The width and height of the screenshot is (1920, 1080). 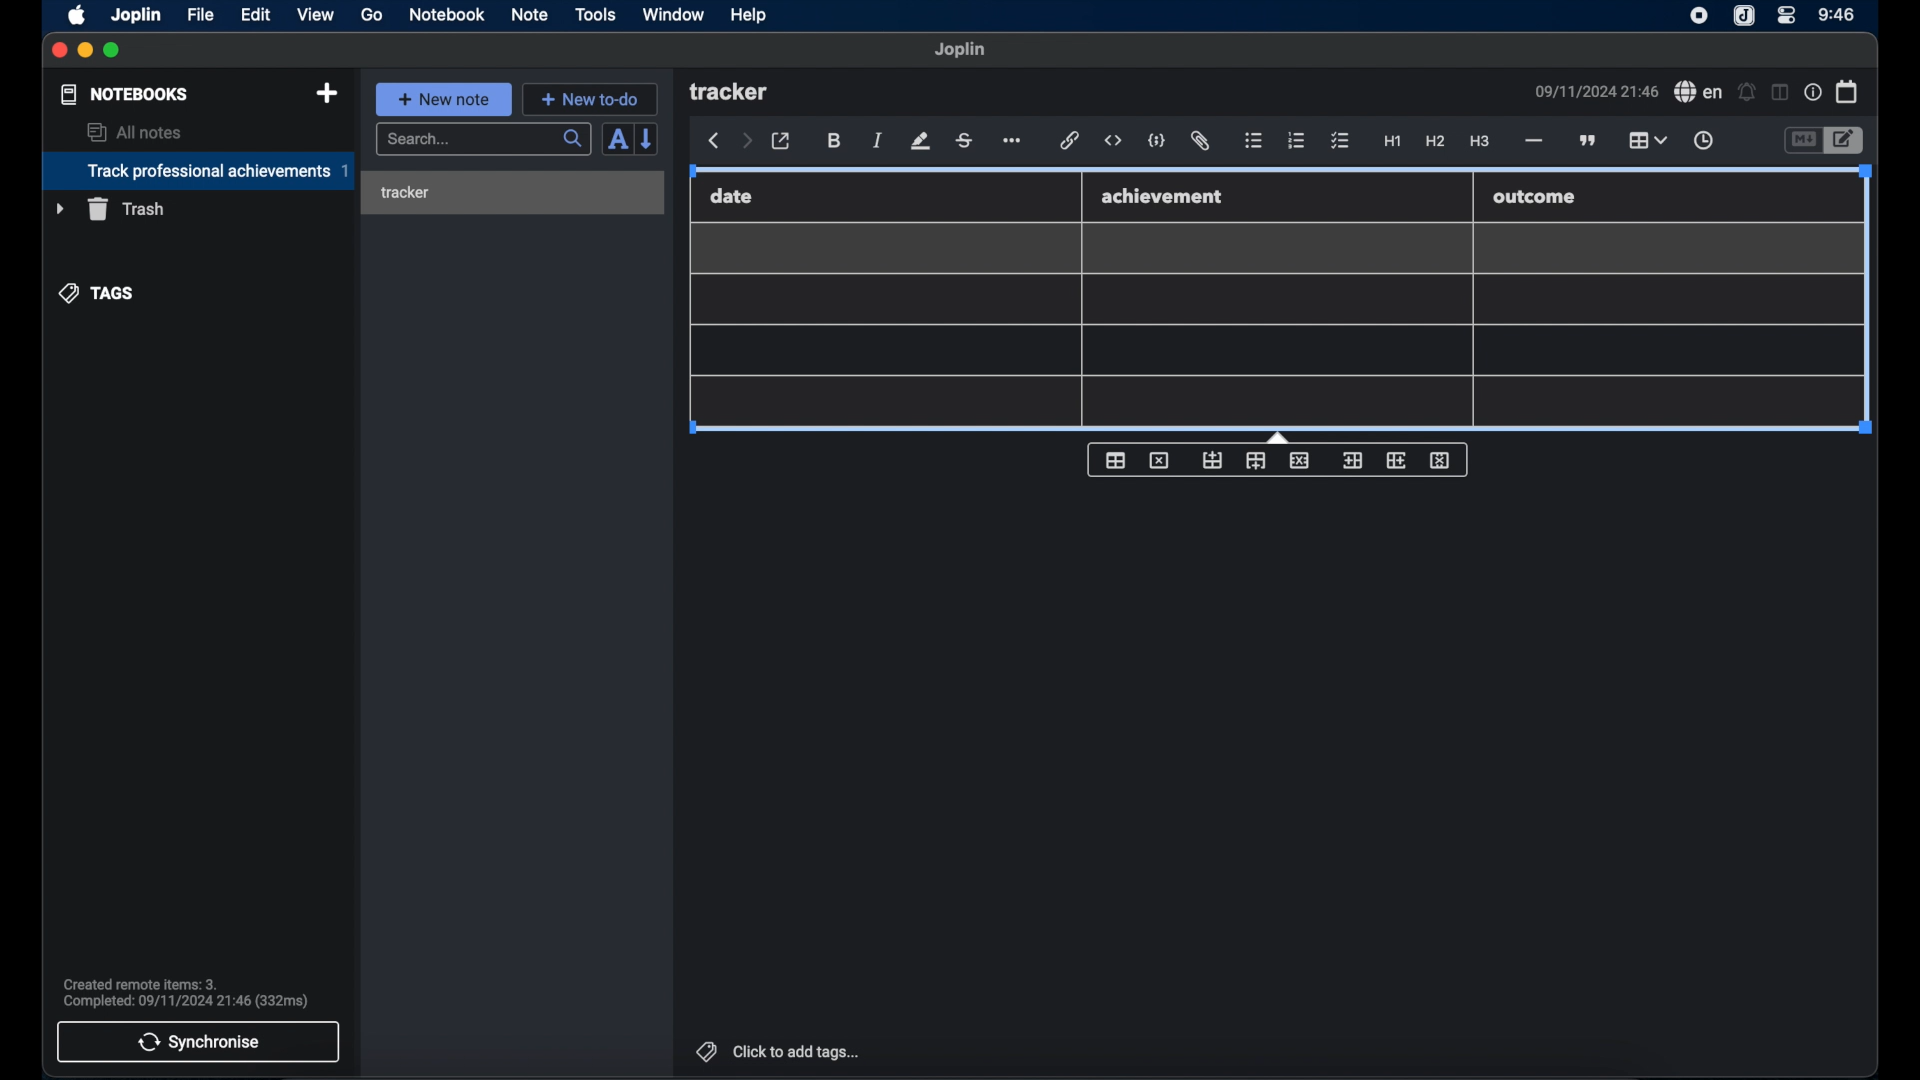 I want to click on strikethrough, so click(x=965, y=140).